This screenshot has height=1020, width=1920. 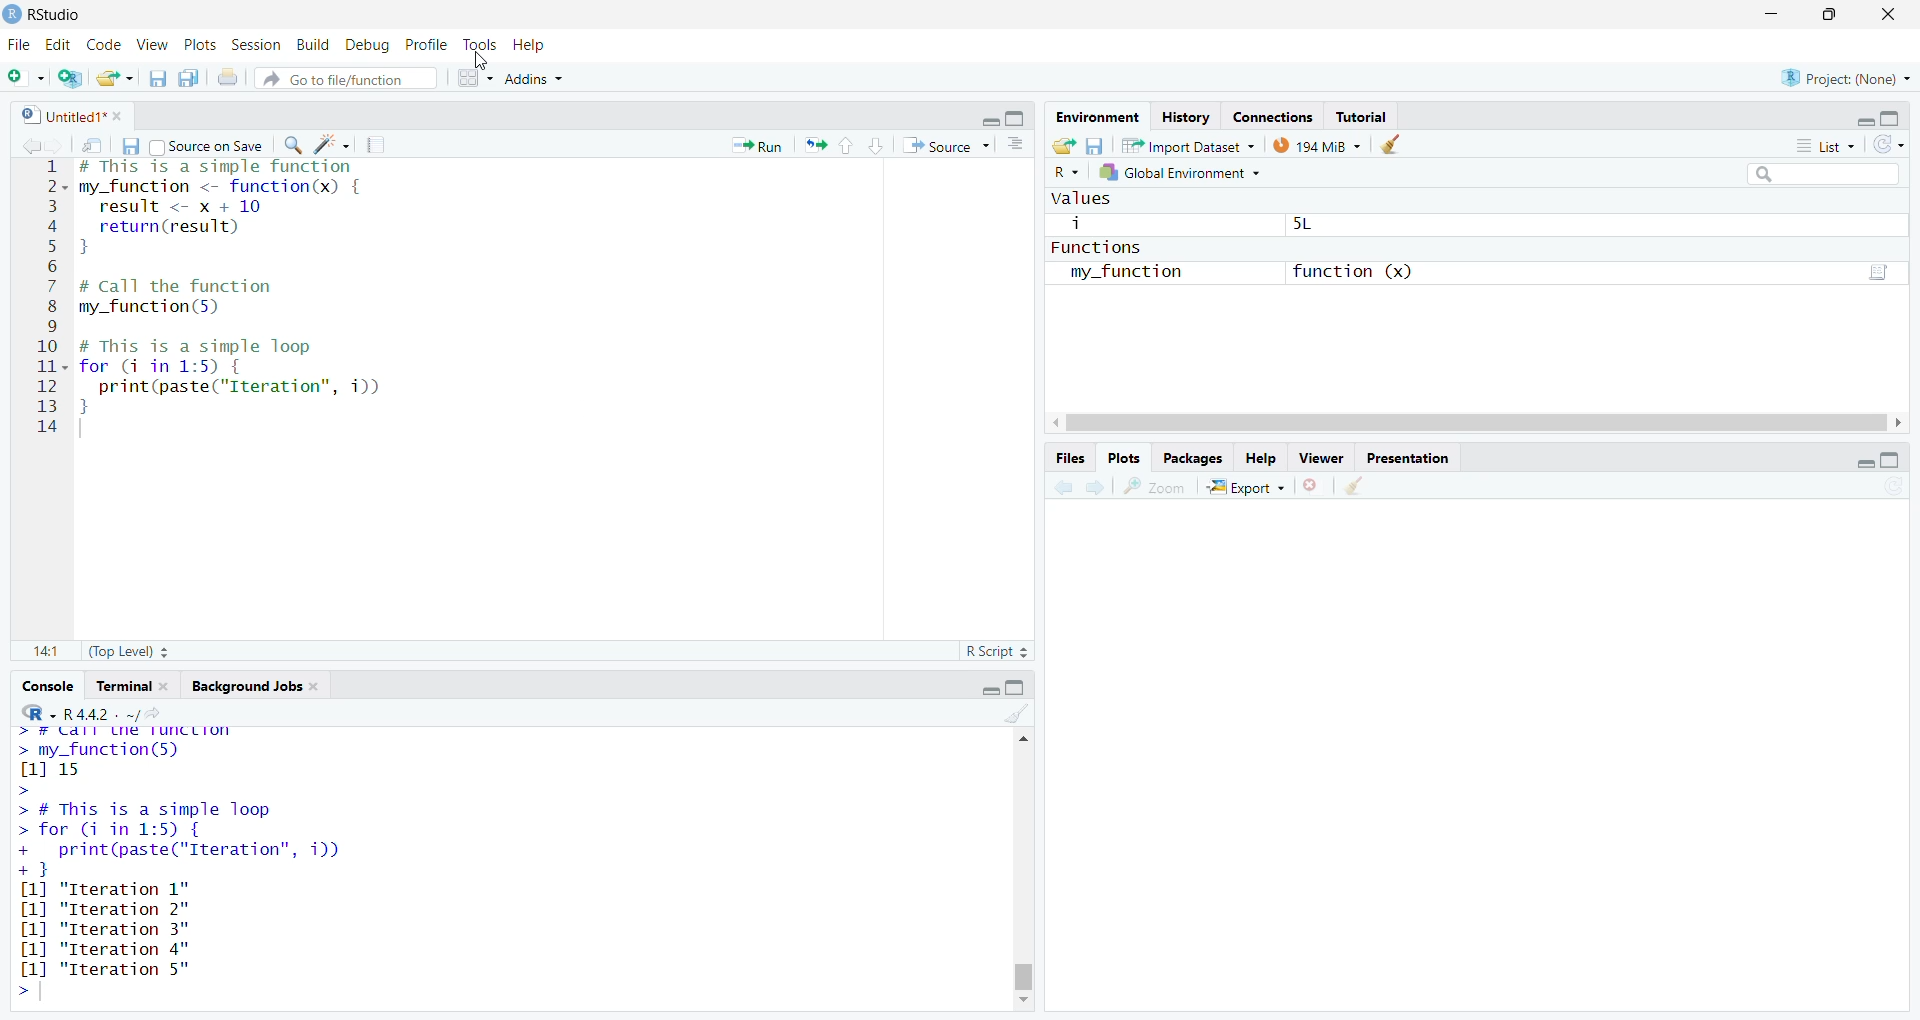 I want to click on maximize, so click(x=1901, y=461).